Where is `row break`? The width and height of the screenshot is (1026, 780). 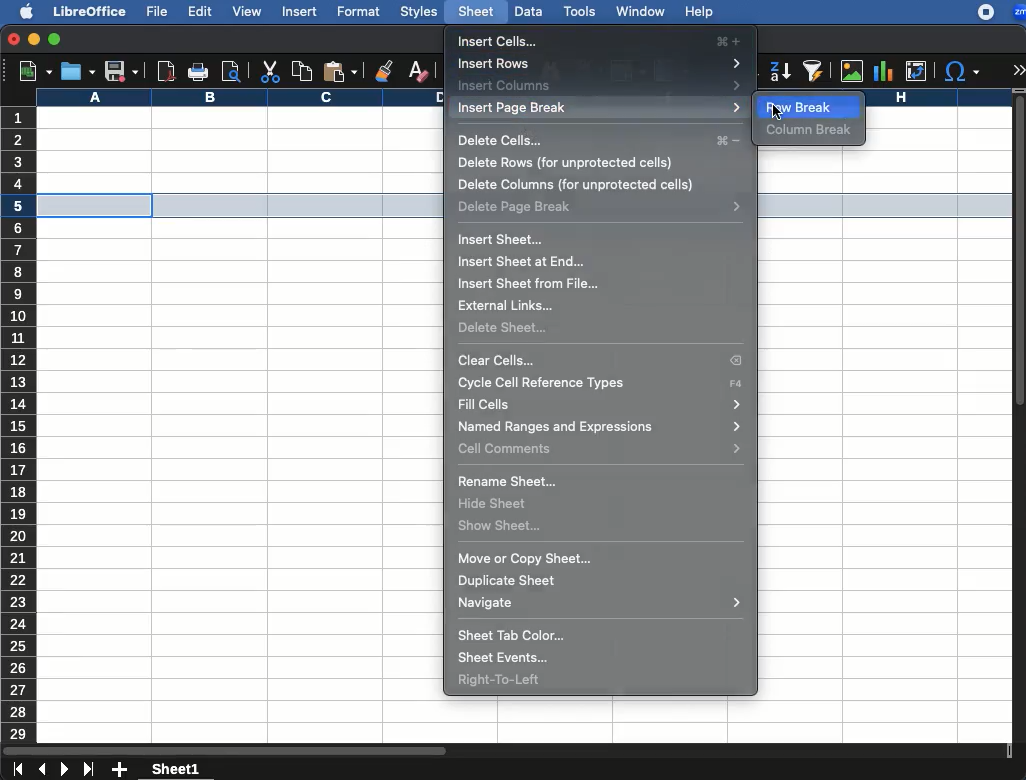
row break is located at coordinates (805, 108).